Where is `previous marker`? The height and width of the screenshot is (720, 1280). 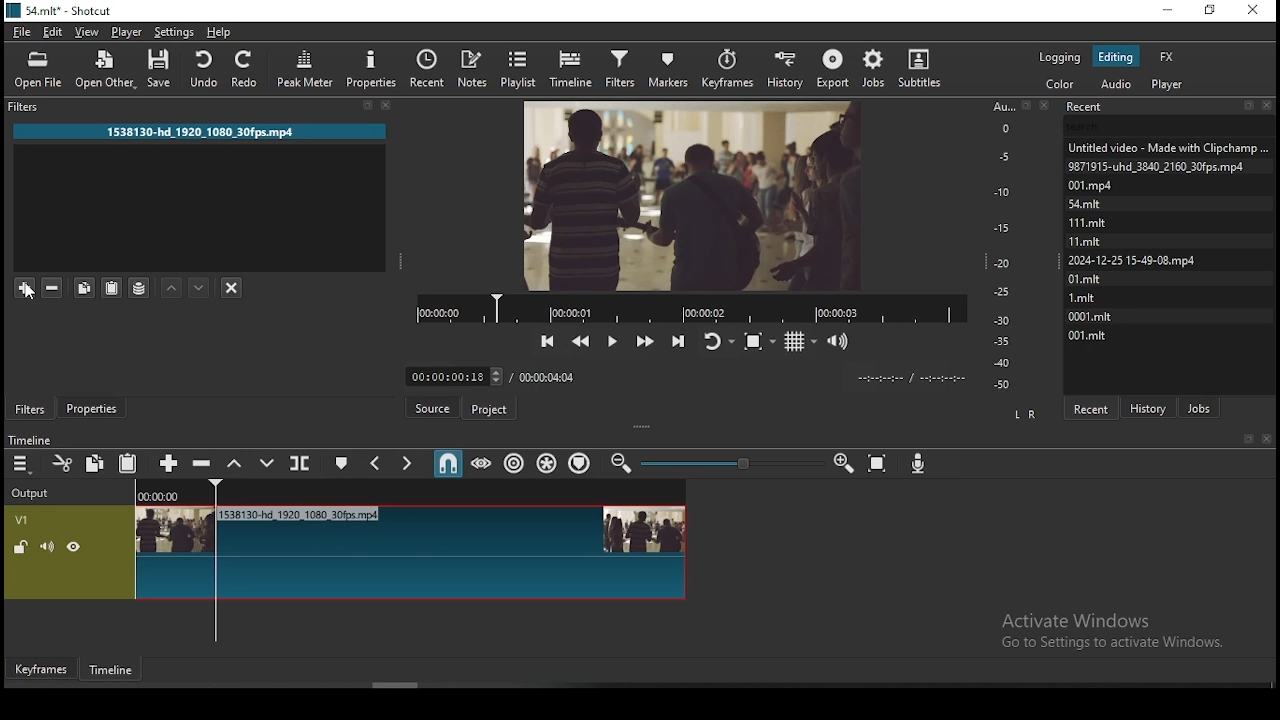
previous marker is located at coordinates (375, 463).